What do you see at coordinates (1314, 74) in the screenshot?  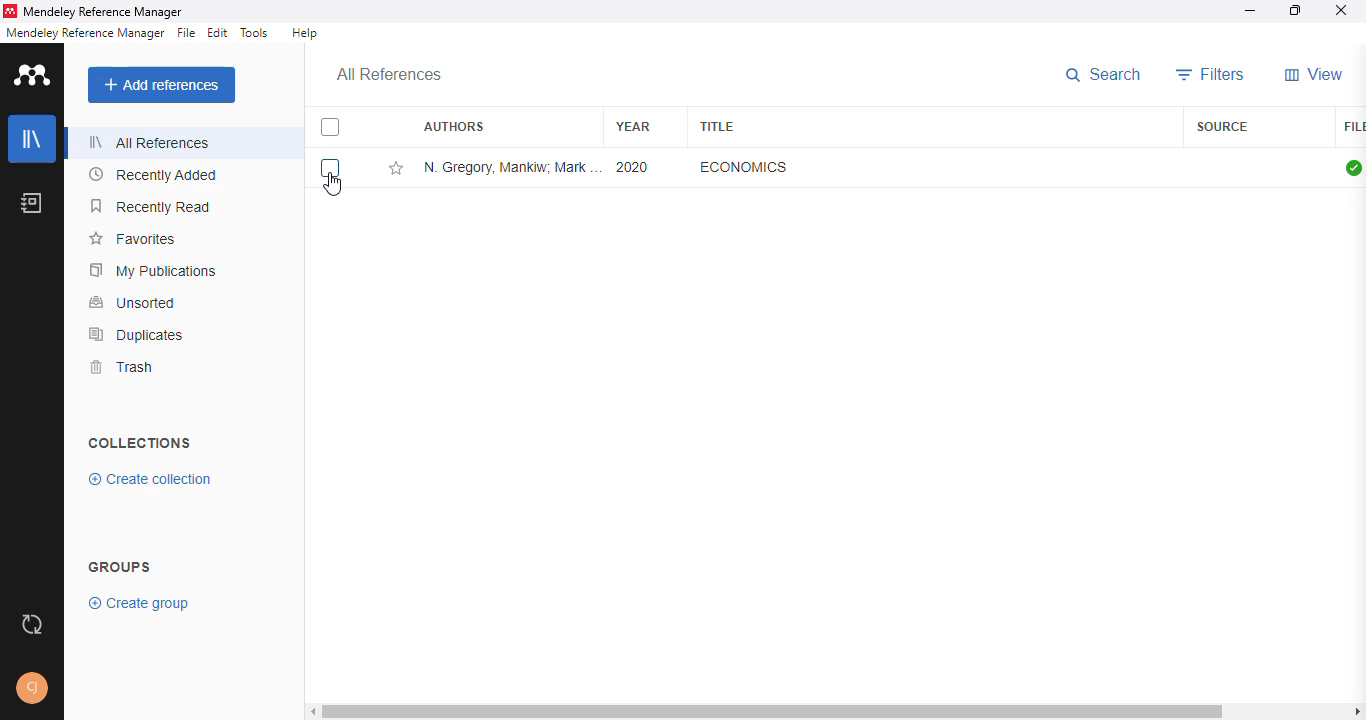 I see `view` at bounding box center [1314, 74].